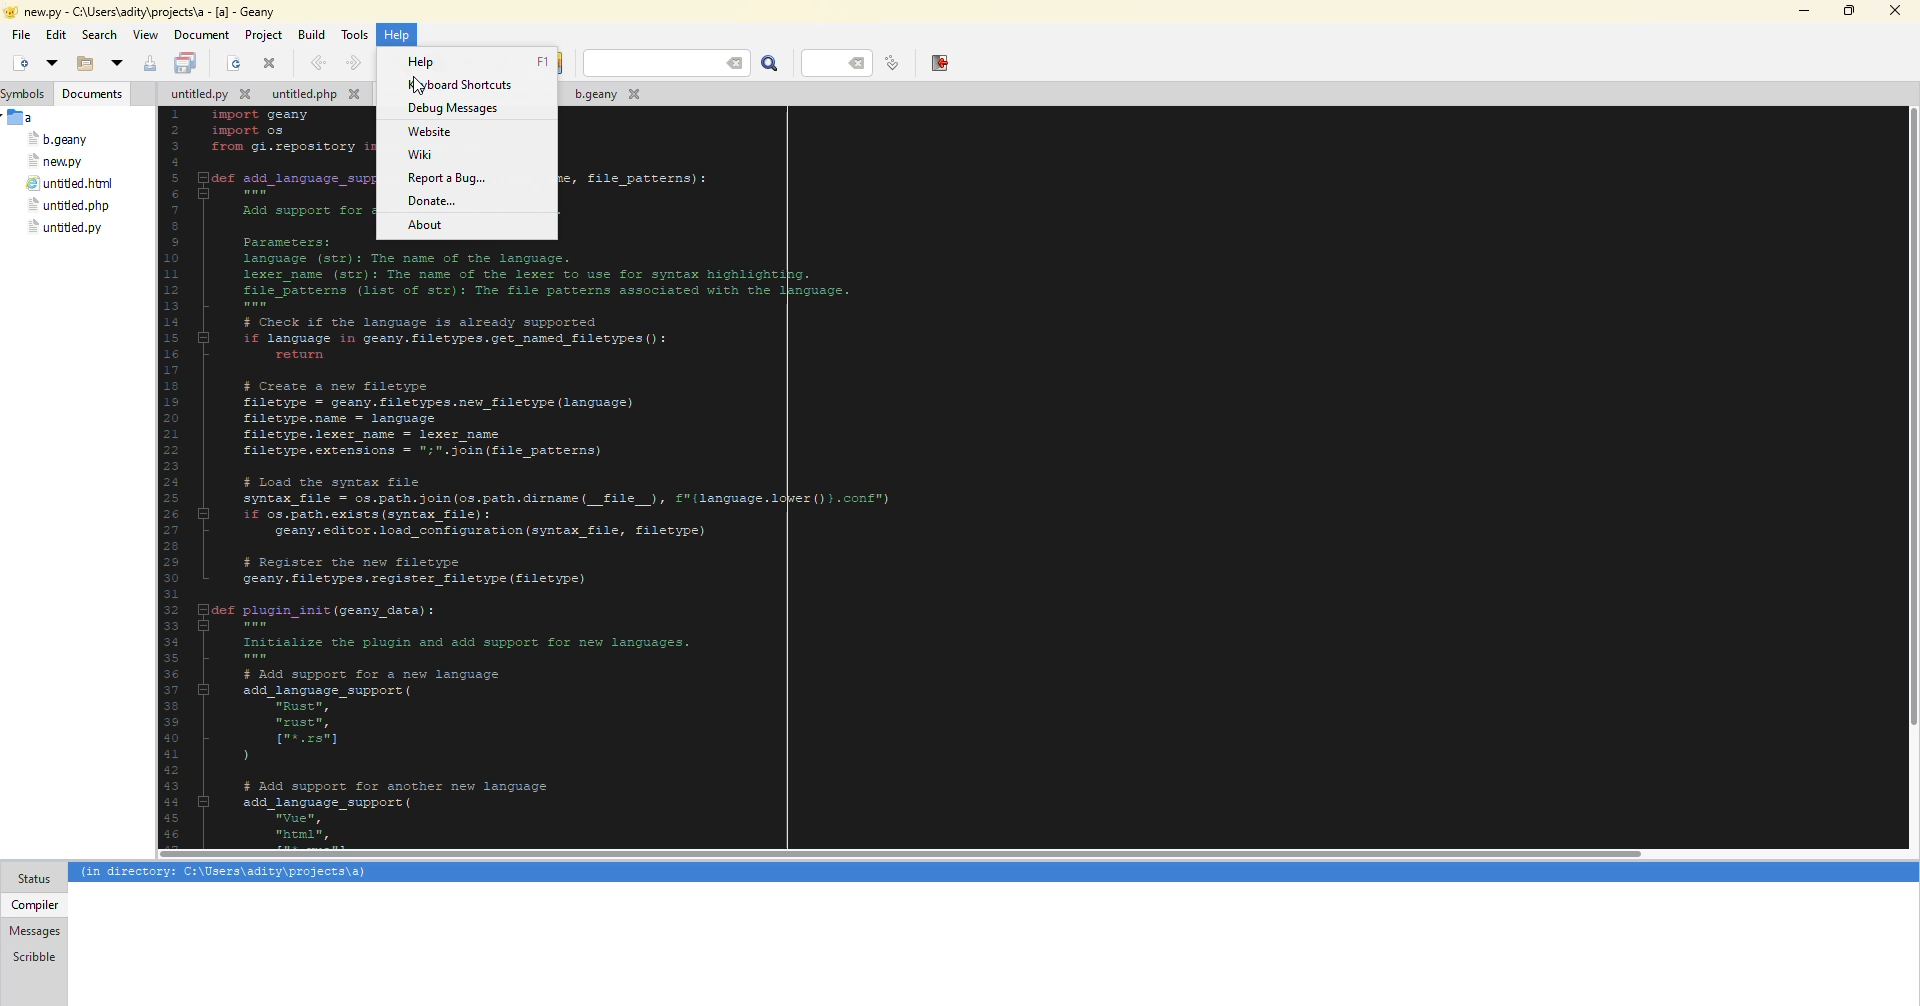 The width and height of the screenshot is (1920, 1006). Describe the element at coordinates (358, 33) in the screenshot. I see `tools` at that location.